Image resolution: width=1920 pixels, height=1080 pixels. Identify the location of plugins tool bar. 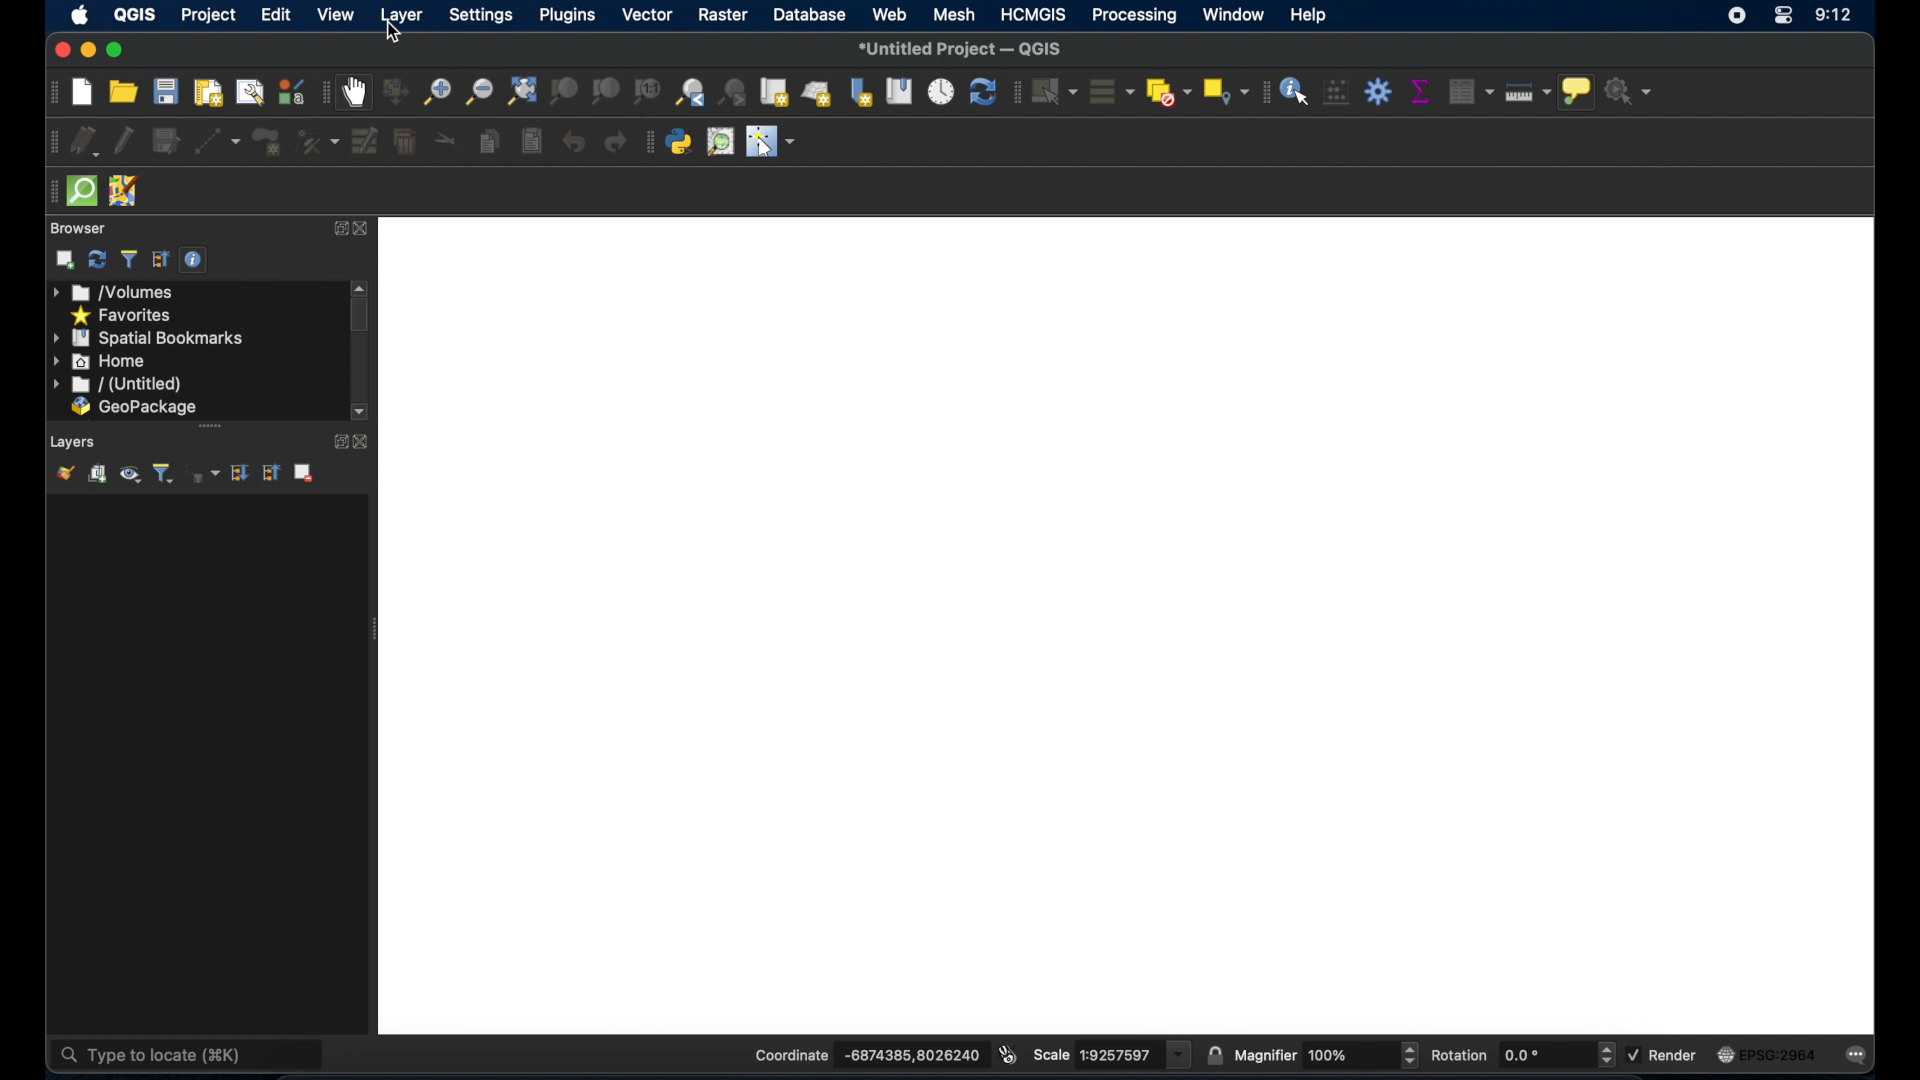
(649, 142).